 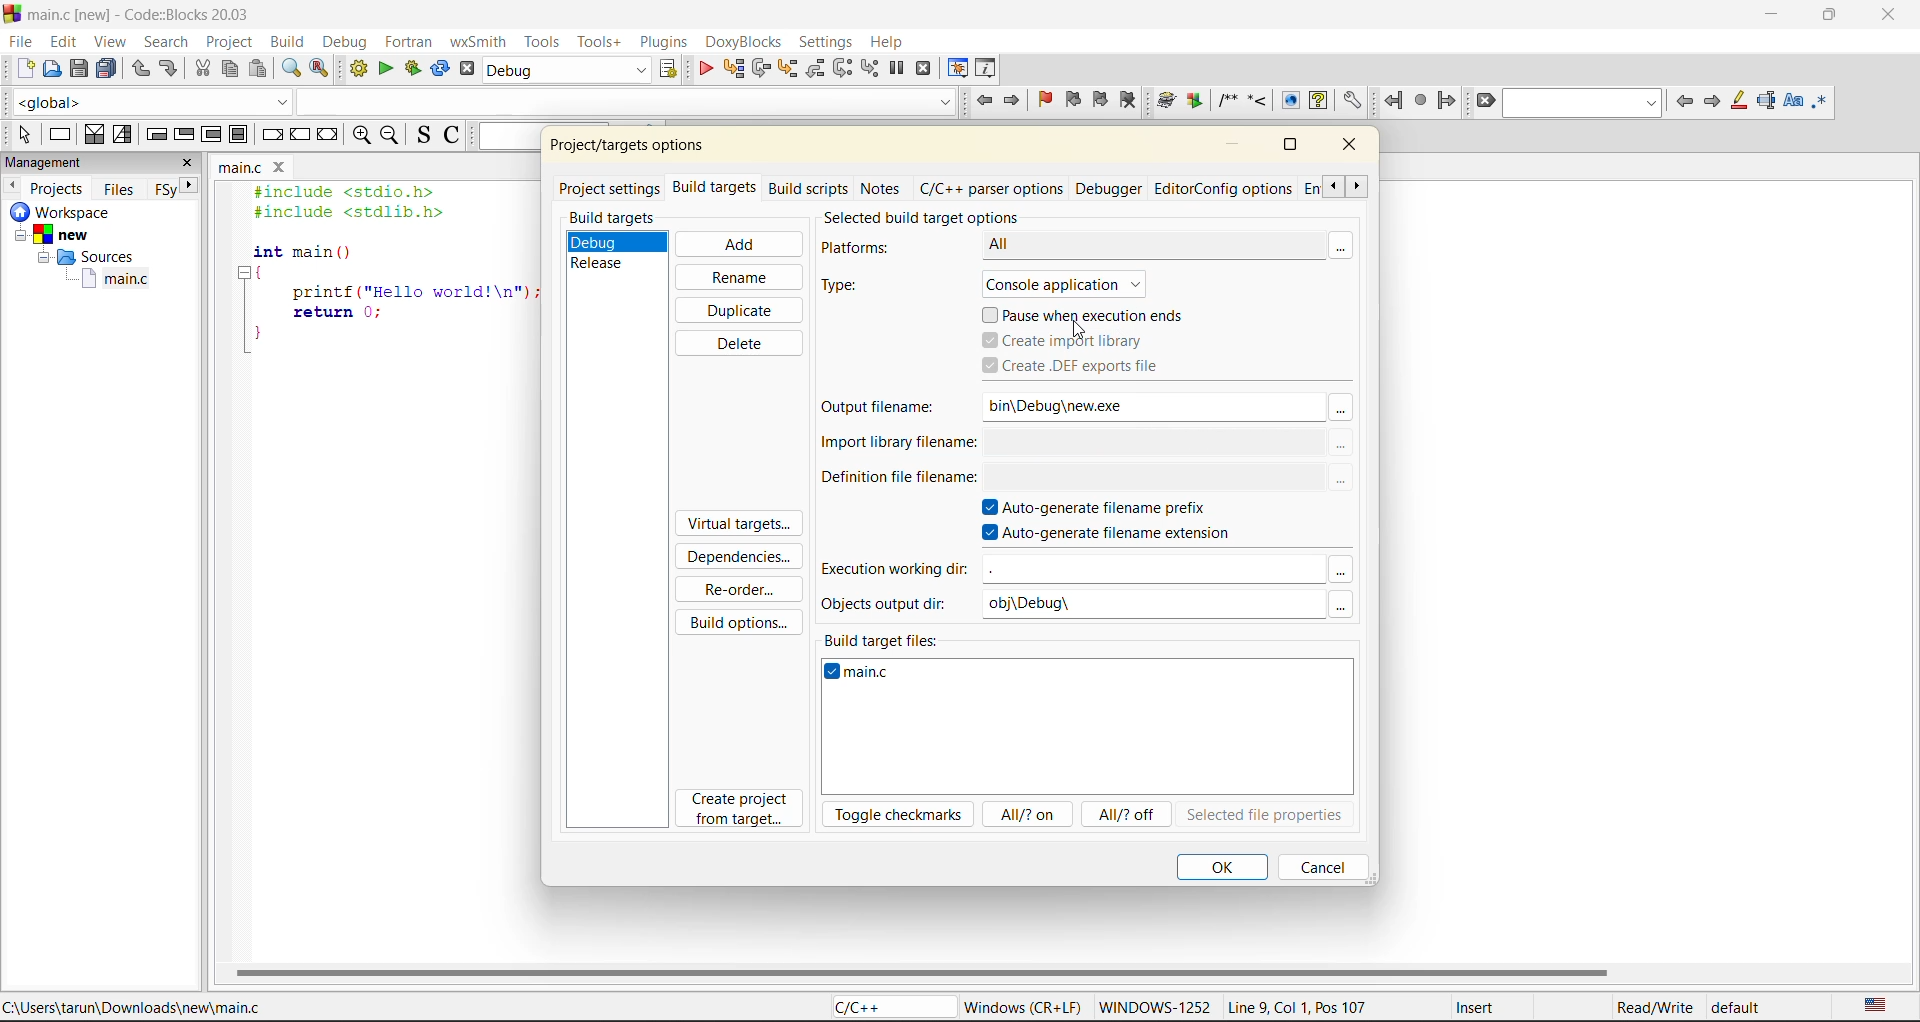 I want to click on virtual targets, so click(x=737, y=525).